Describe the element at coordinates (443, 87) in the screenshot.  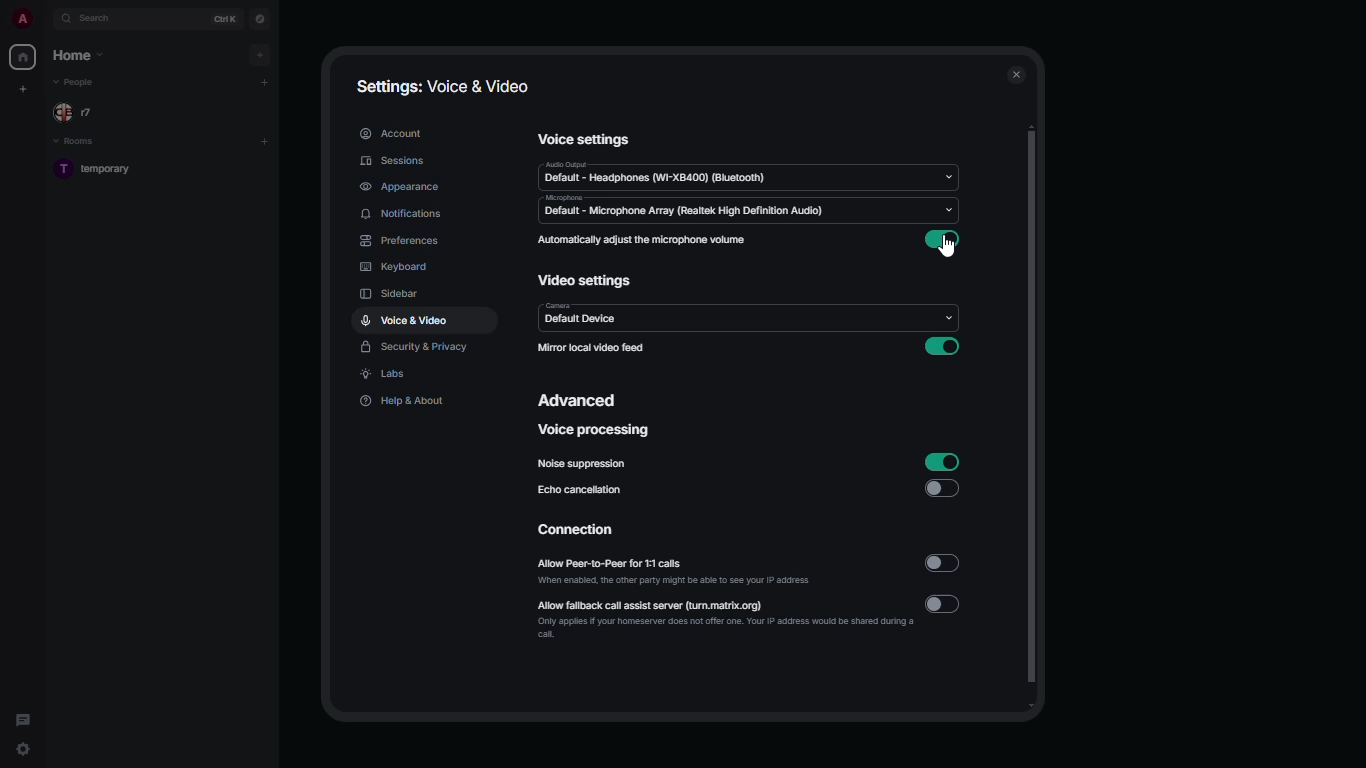
I see `settings: voice & video` at that location.